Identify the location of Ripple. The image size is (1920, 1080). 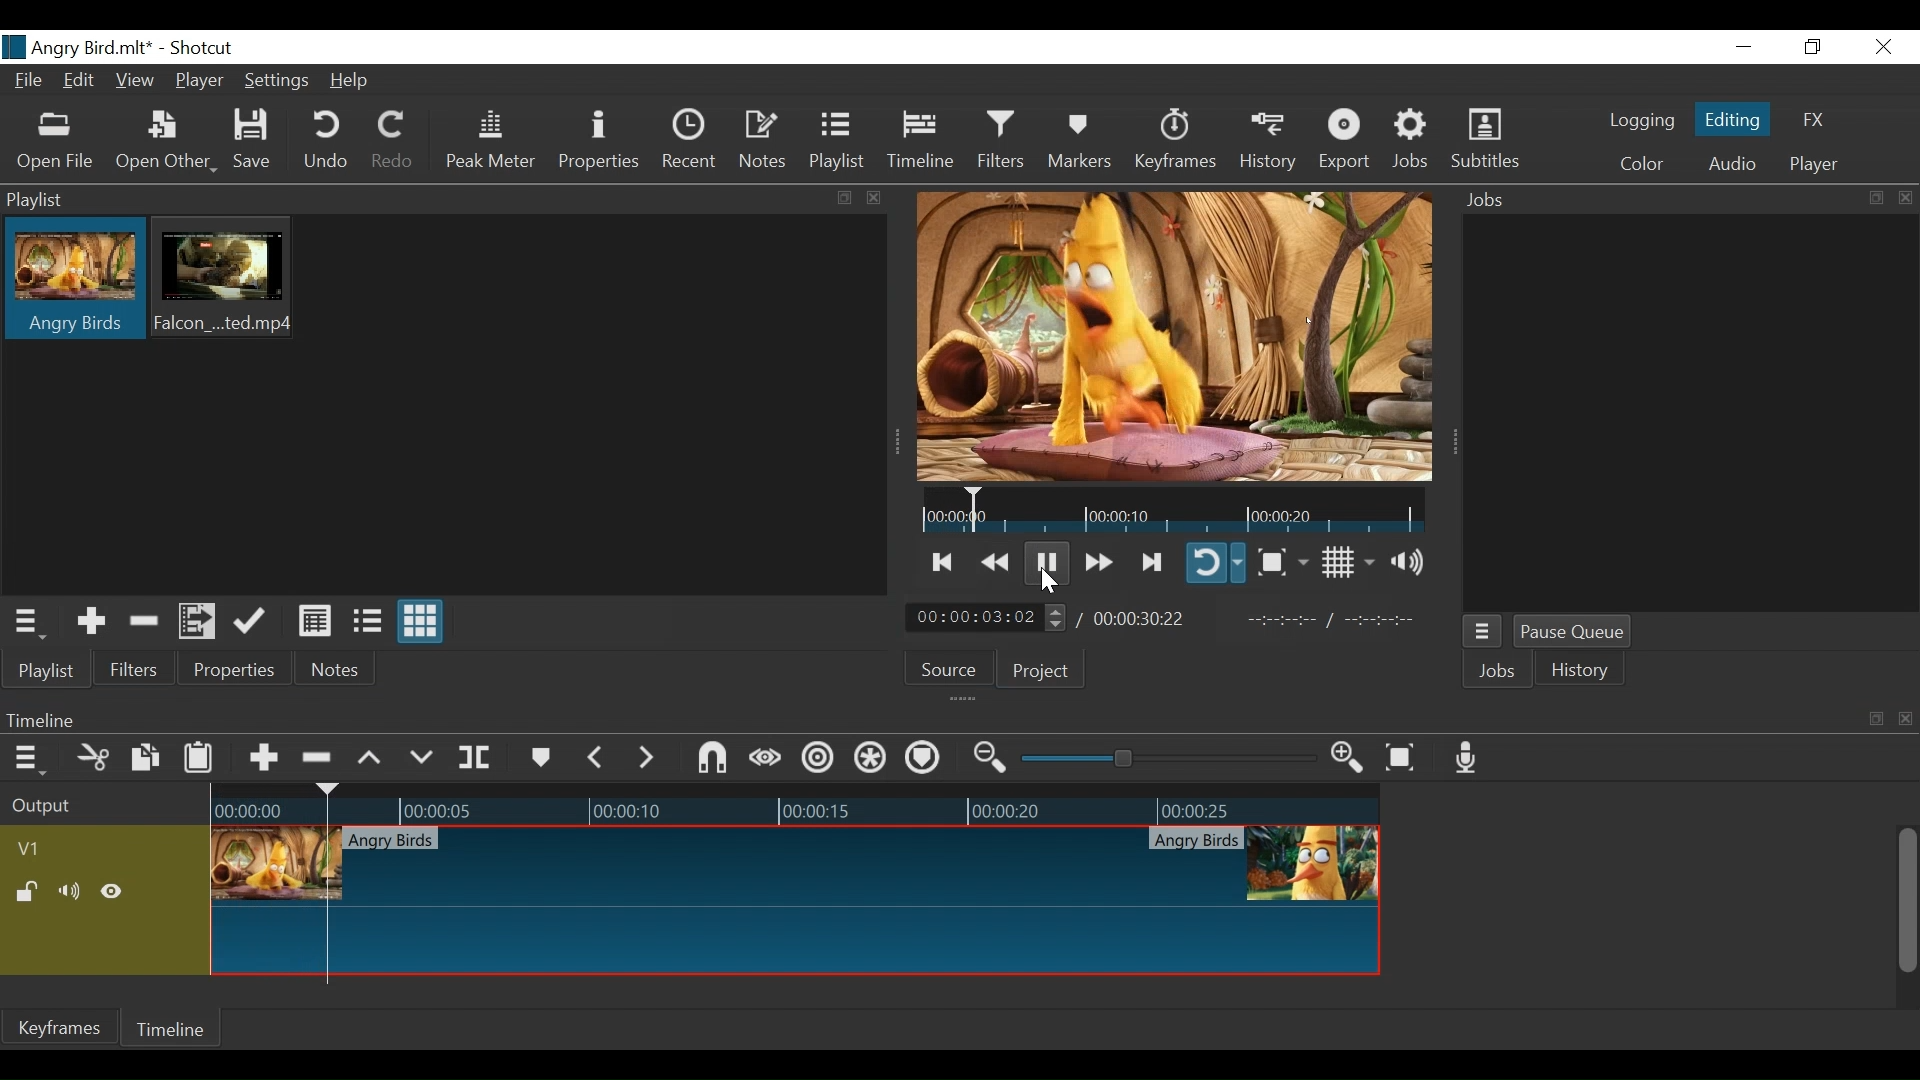
(817, 758).